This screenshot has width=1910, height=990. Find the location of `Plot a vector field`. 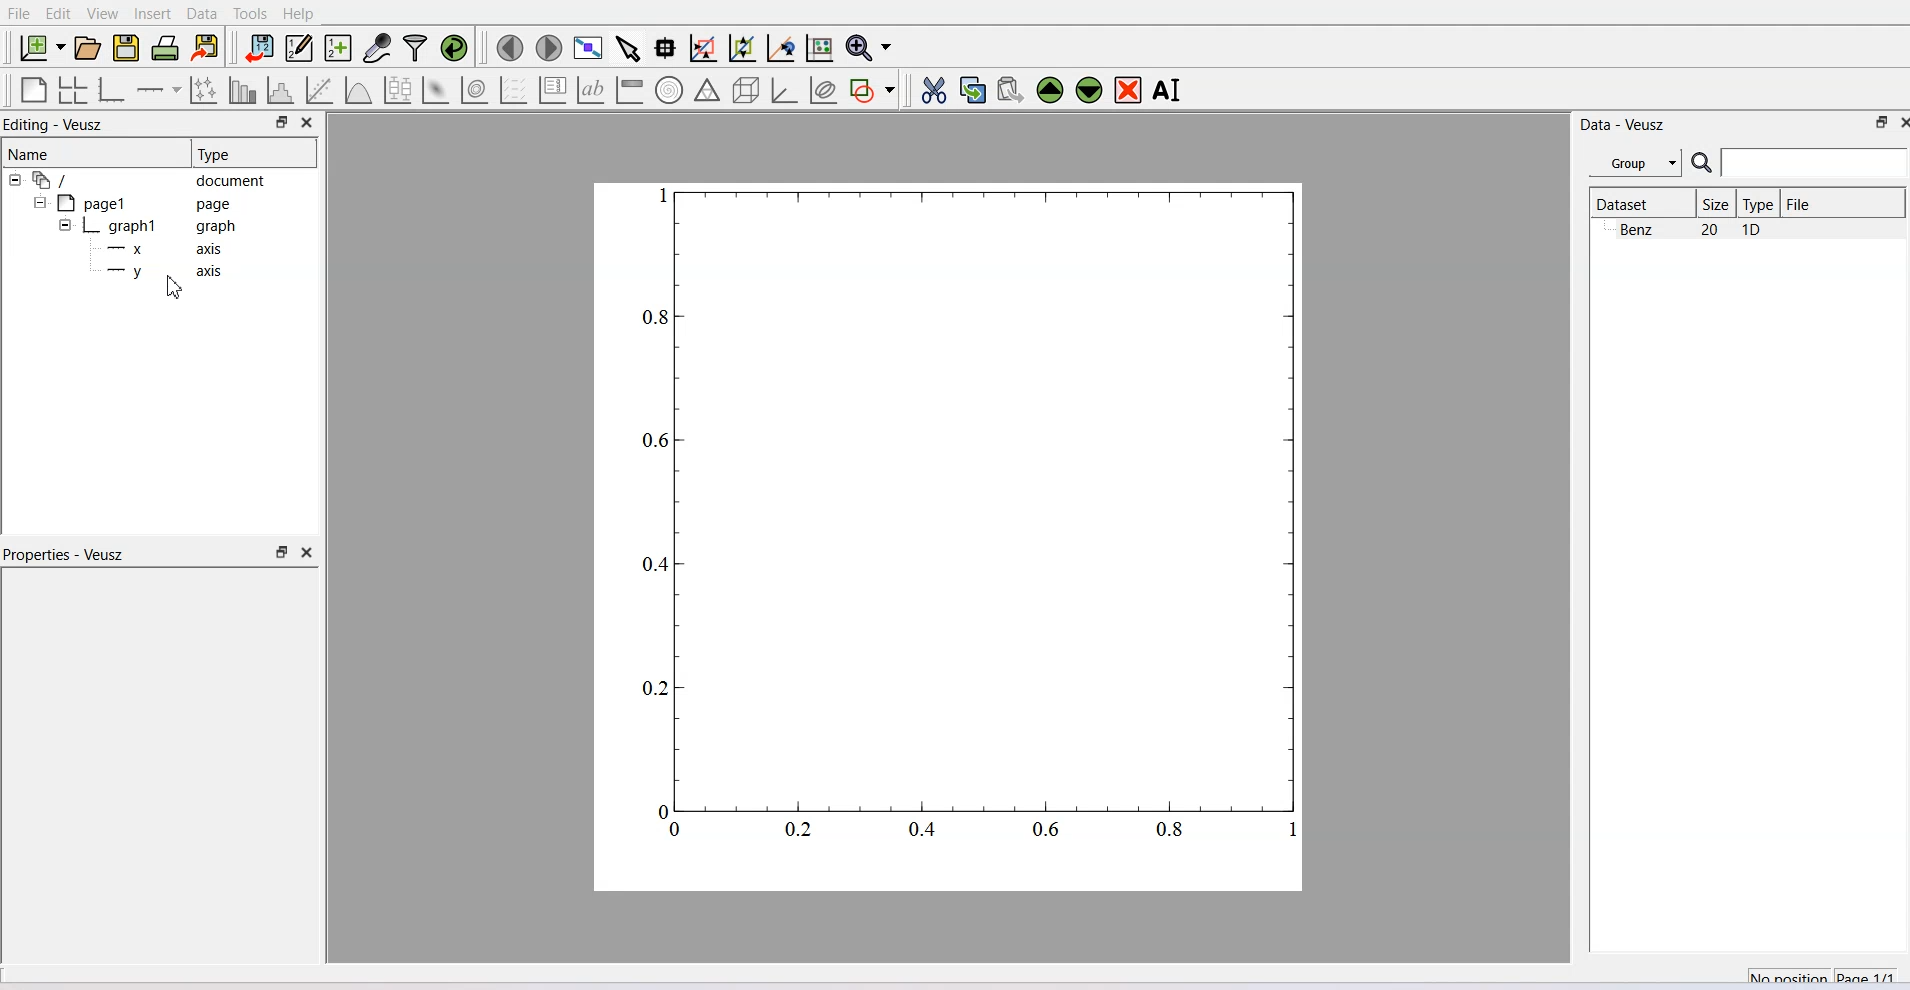

Plot a vector field is located at coordinates (514, 90).